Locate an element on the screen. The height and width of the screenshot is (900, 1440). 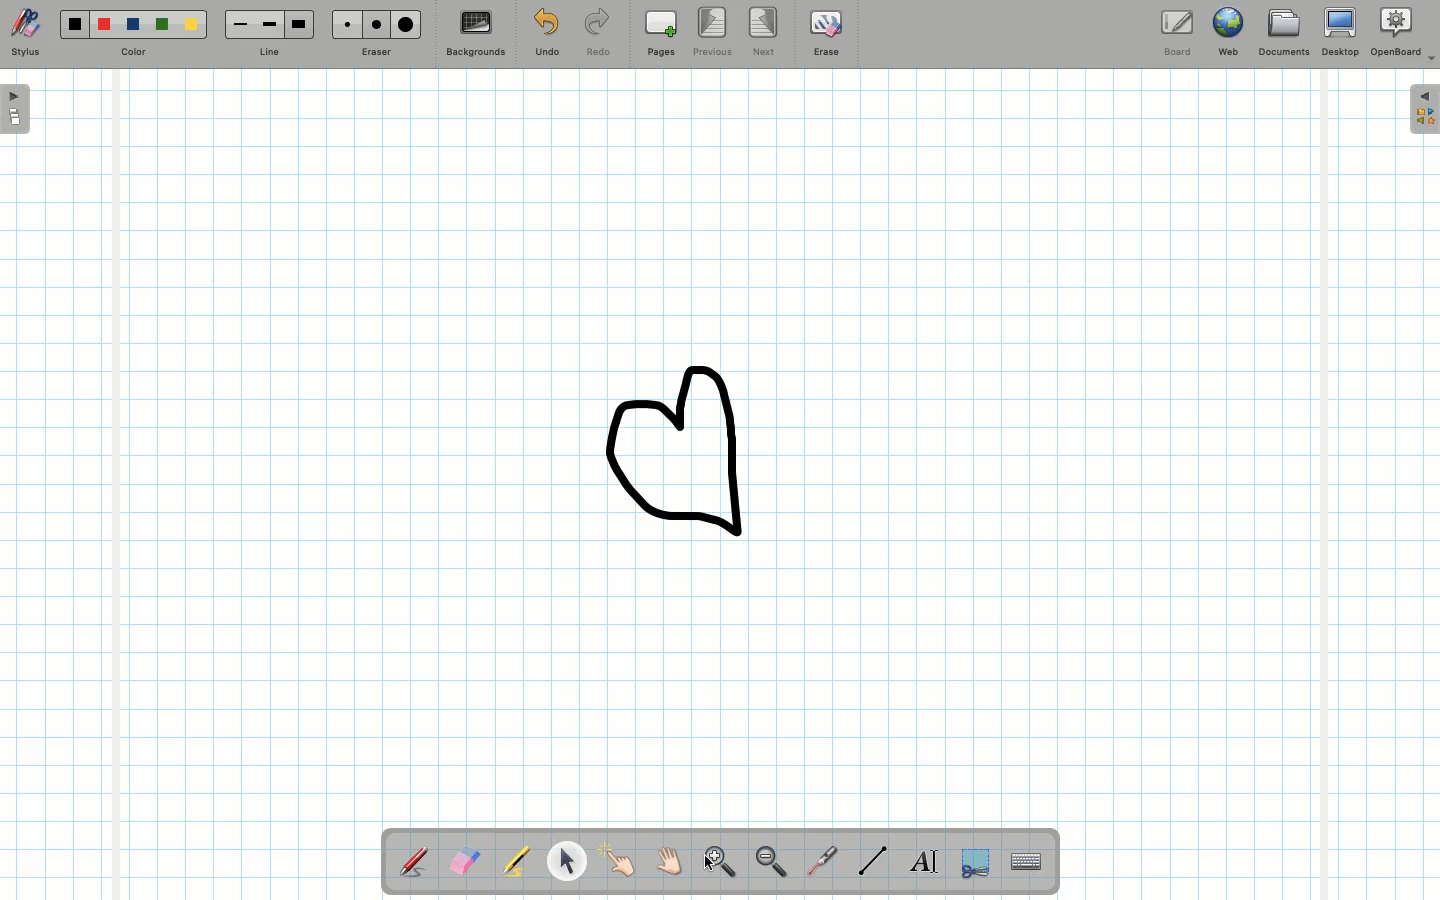
Redo is located at coordinates (595, 34).